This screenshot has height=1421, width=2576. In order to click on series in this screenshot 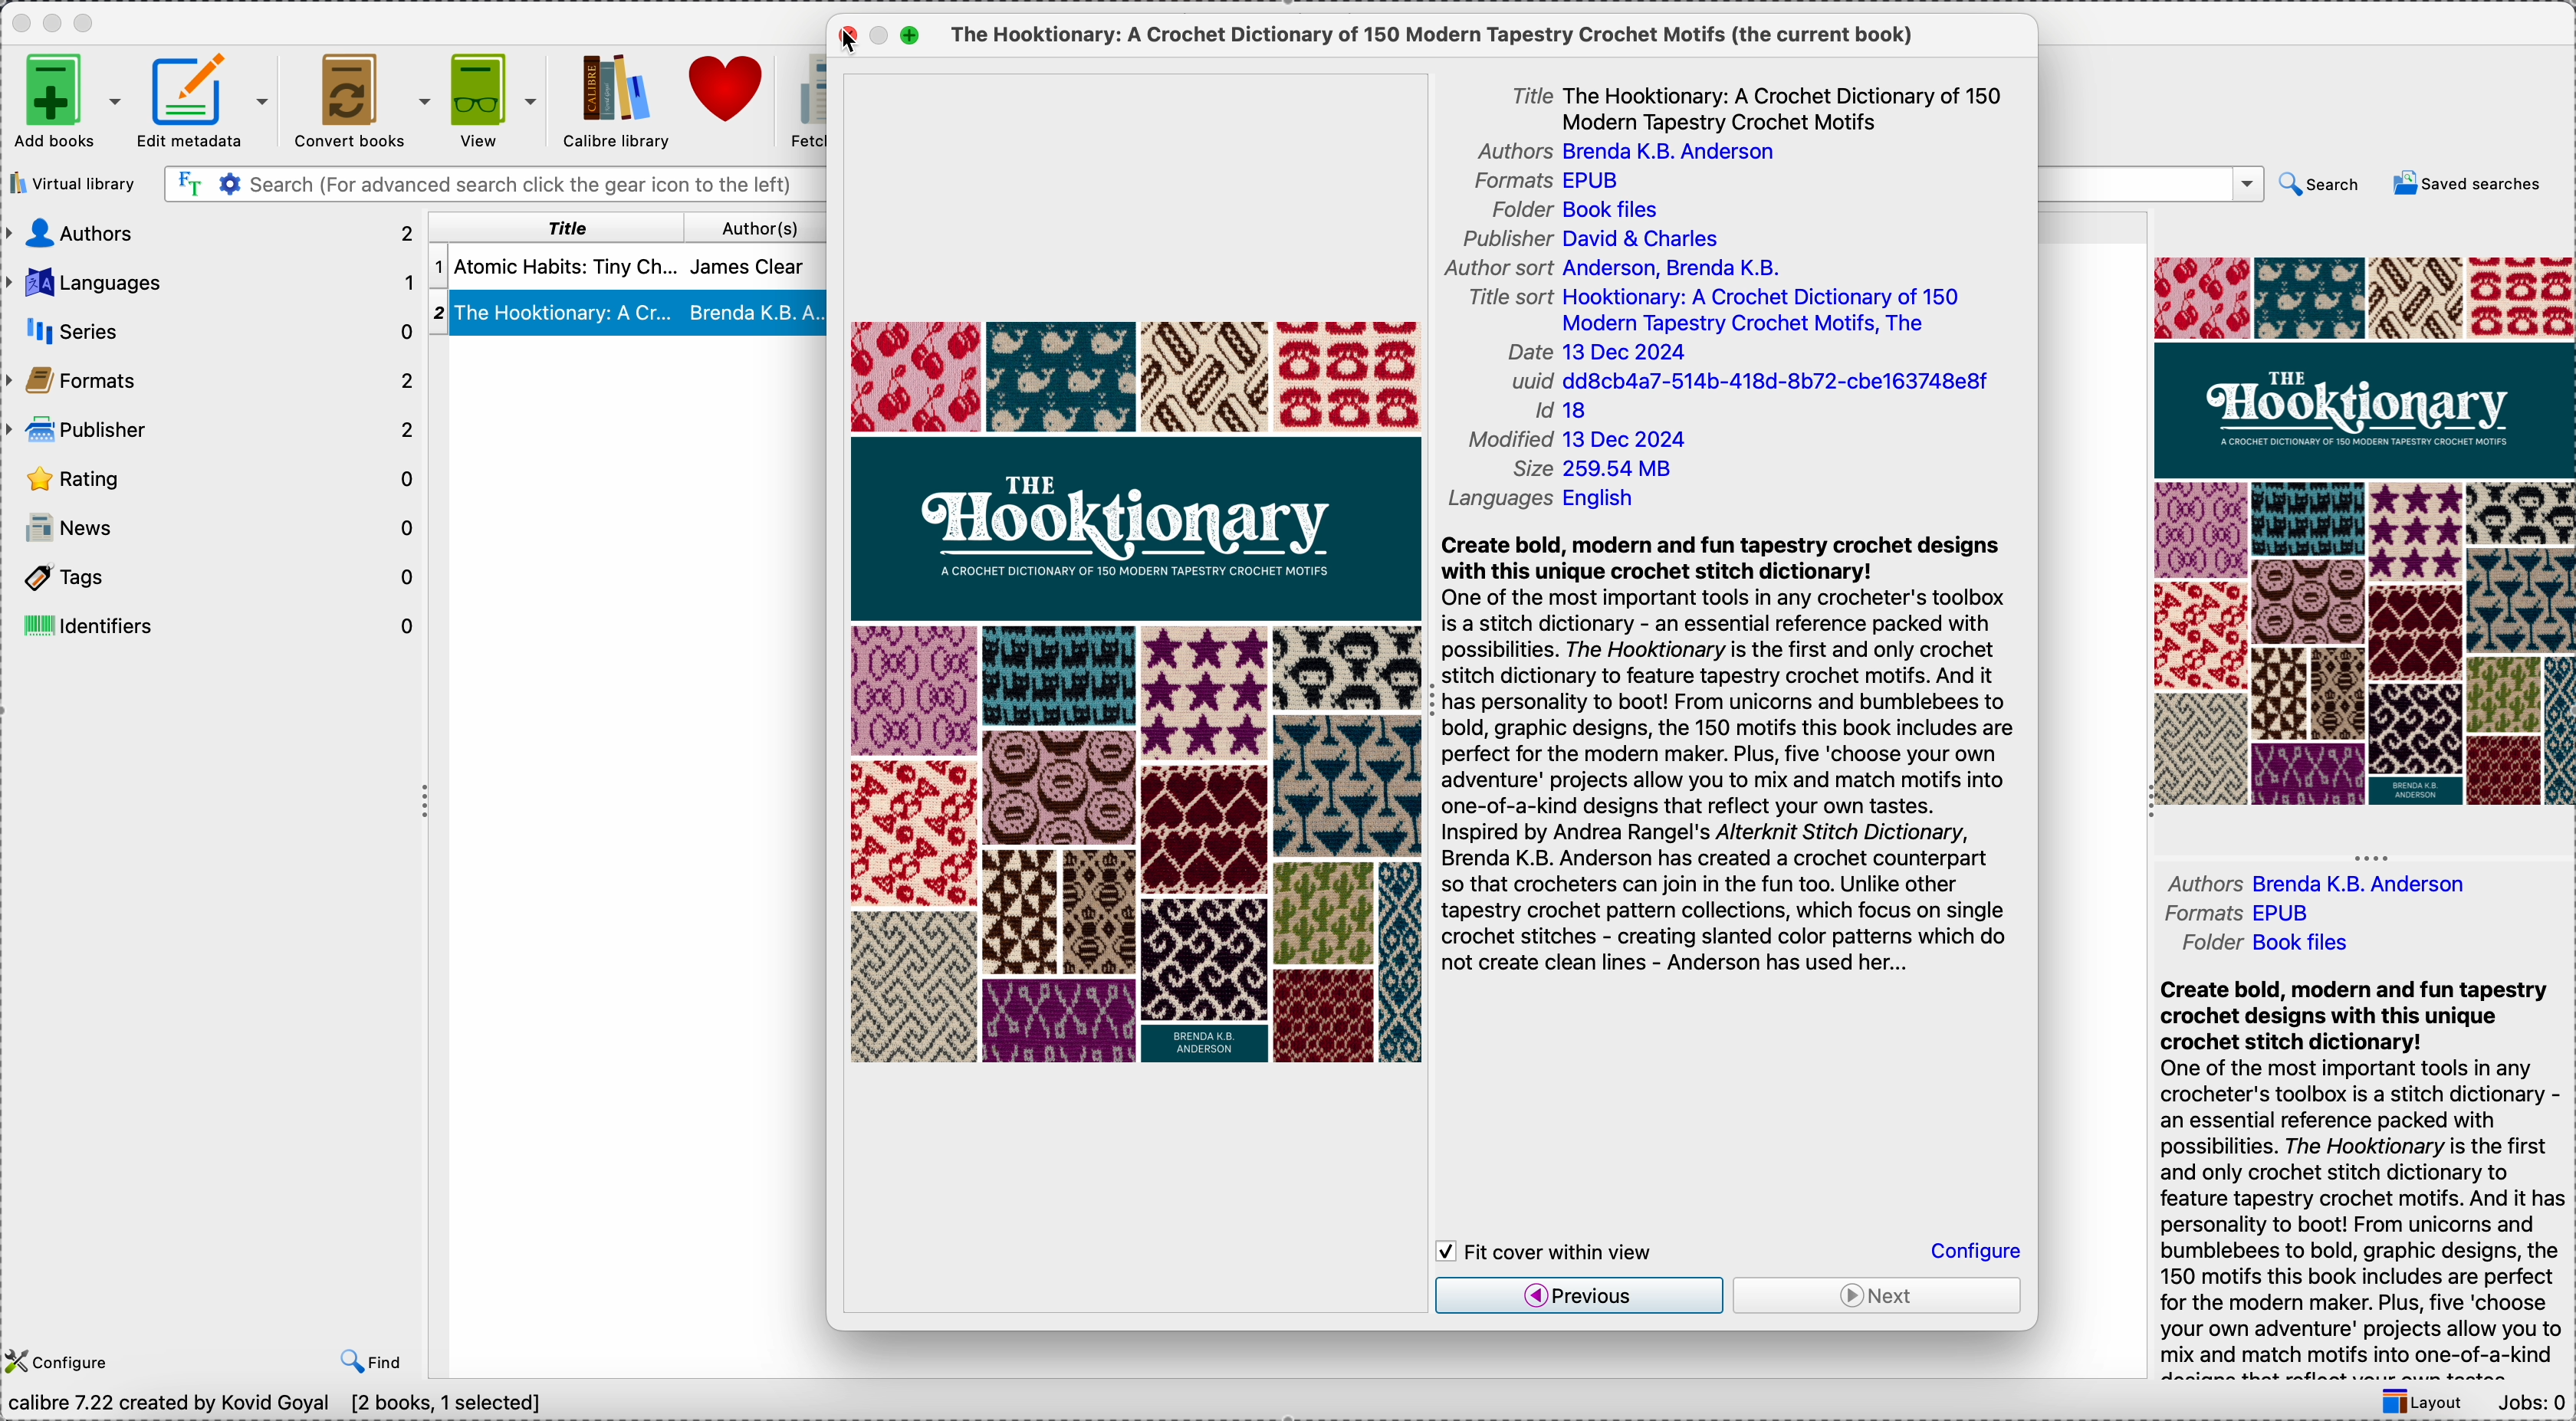, I will do `click(209, 331)`.